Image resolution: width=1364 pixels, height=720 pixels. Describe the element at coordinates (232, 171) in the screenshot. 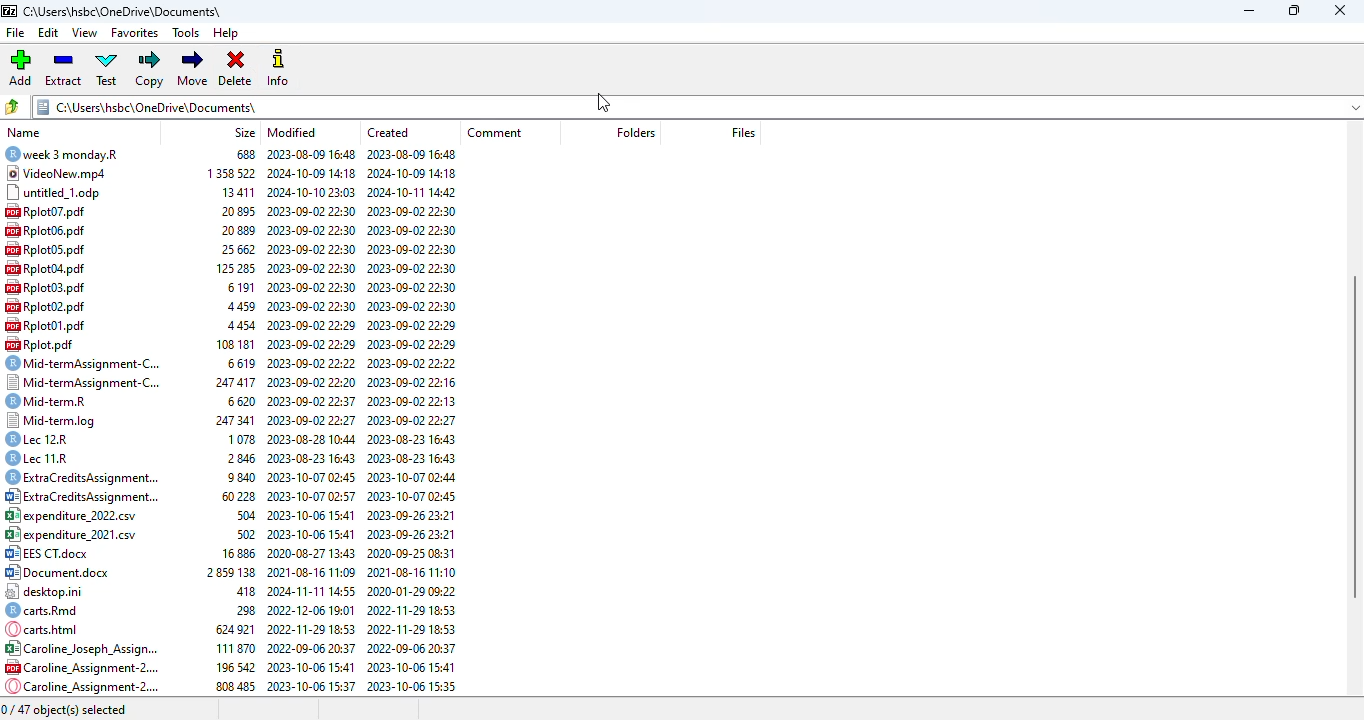

I see `1358522` at that location.